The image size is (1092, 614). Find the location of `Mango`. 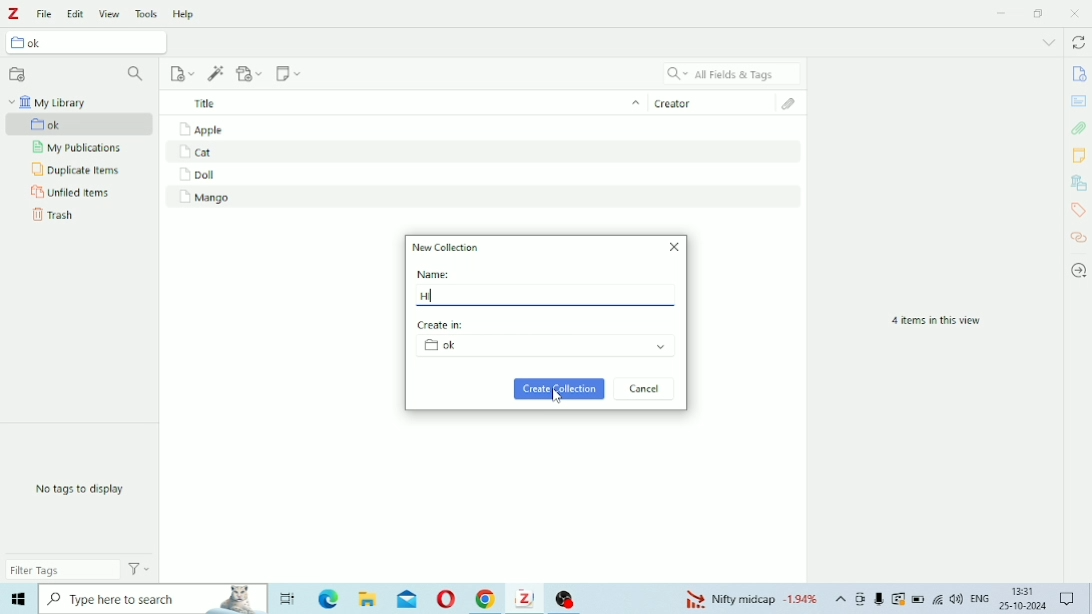

Mango is located at coordinates (204, 198).